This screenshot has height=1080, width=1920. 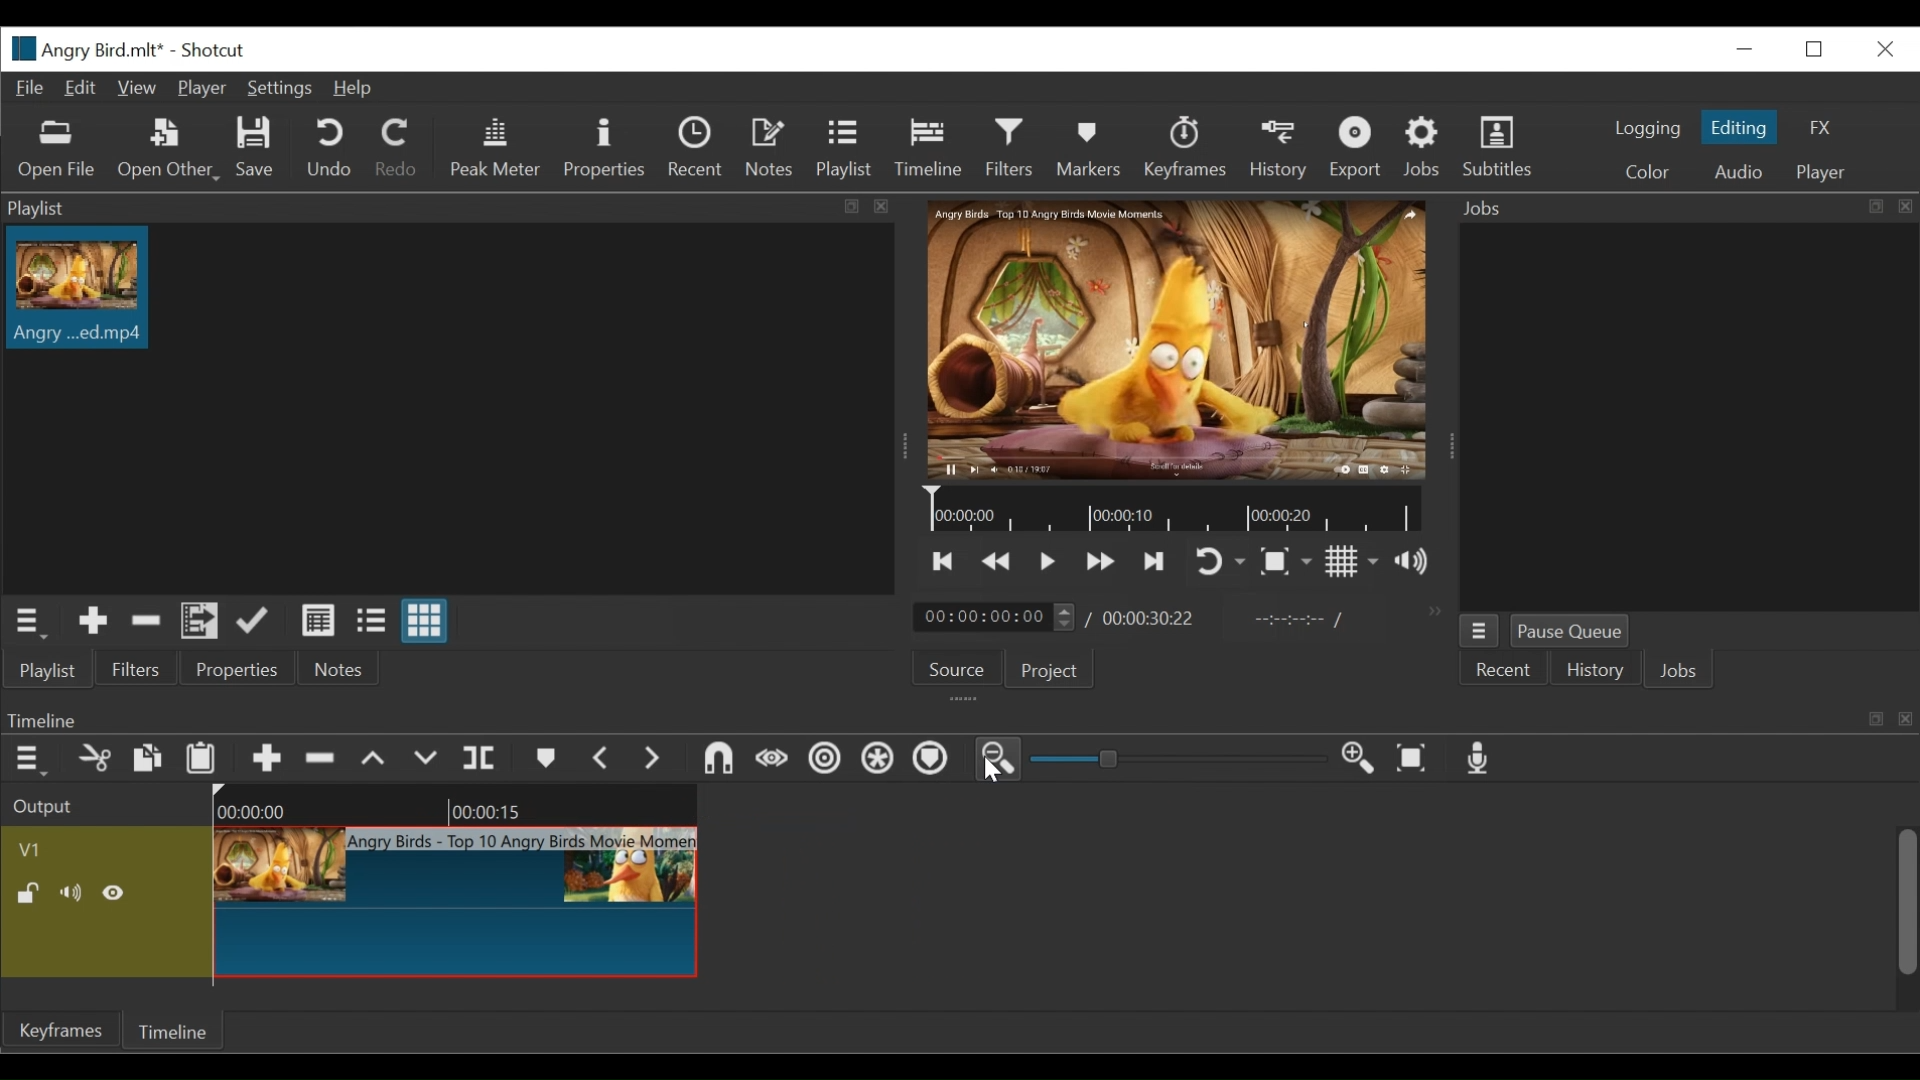 What do you see at coordinates (139, 669) in the screenshot?
I see `Filters` at bounding box center [139, 669].